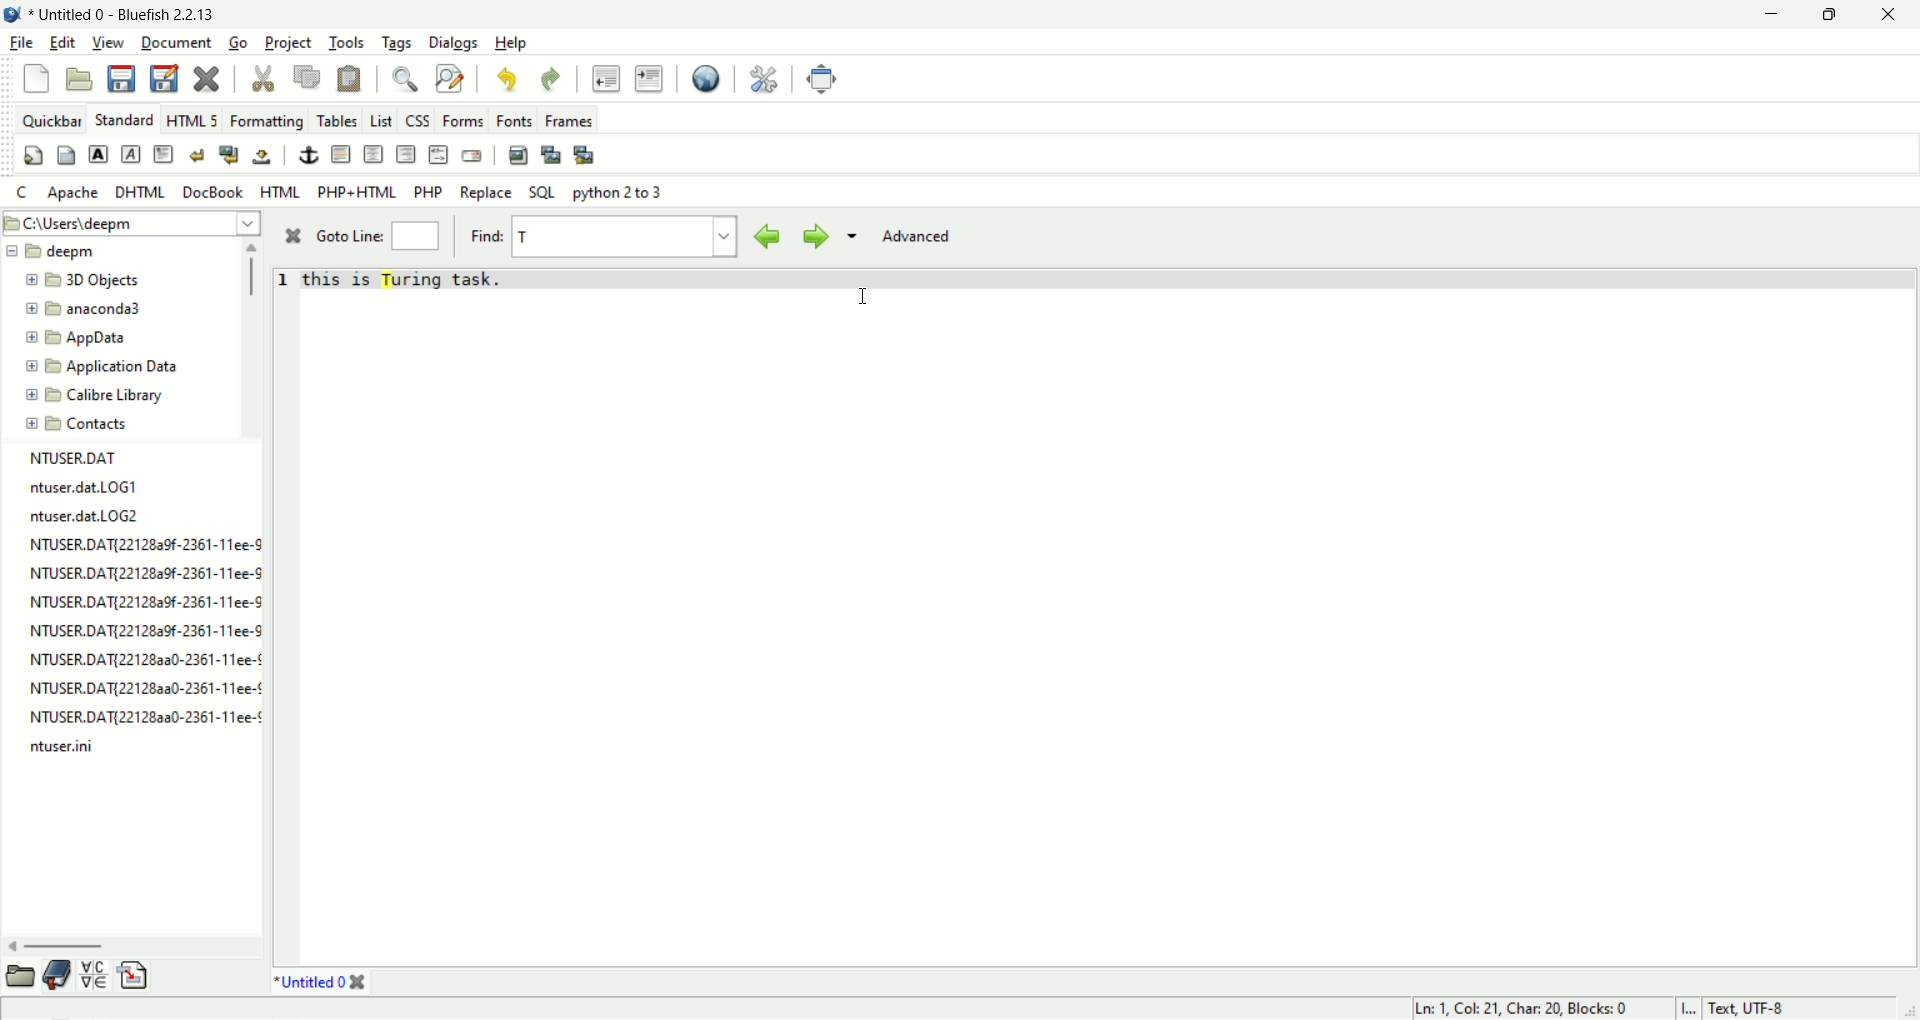 The image size is (1920, 1020). I want to click on insert thumbnail, so click(553, 154).